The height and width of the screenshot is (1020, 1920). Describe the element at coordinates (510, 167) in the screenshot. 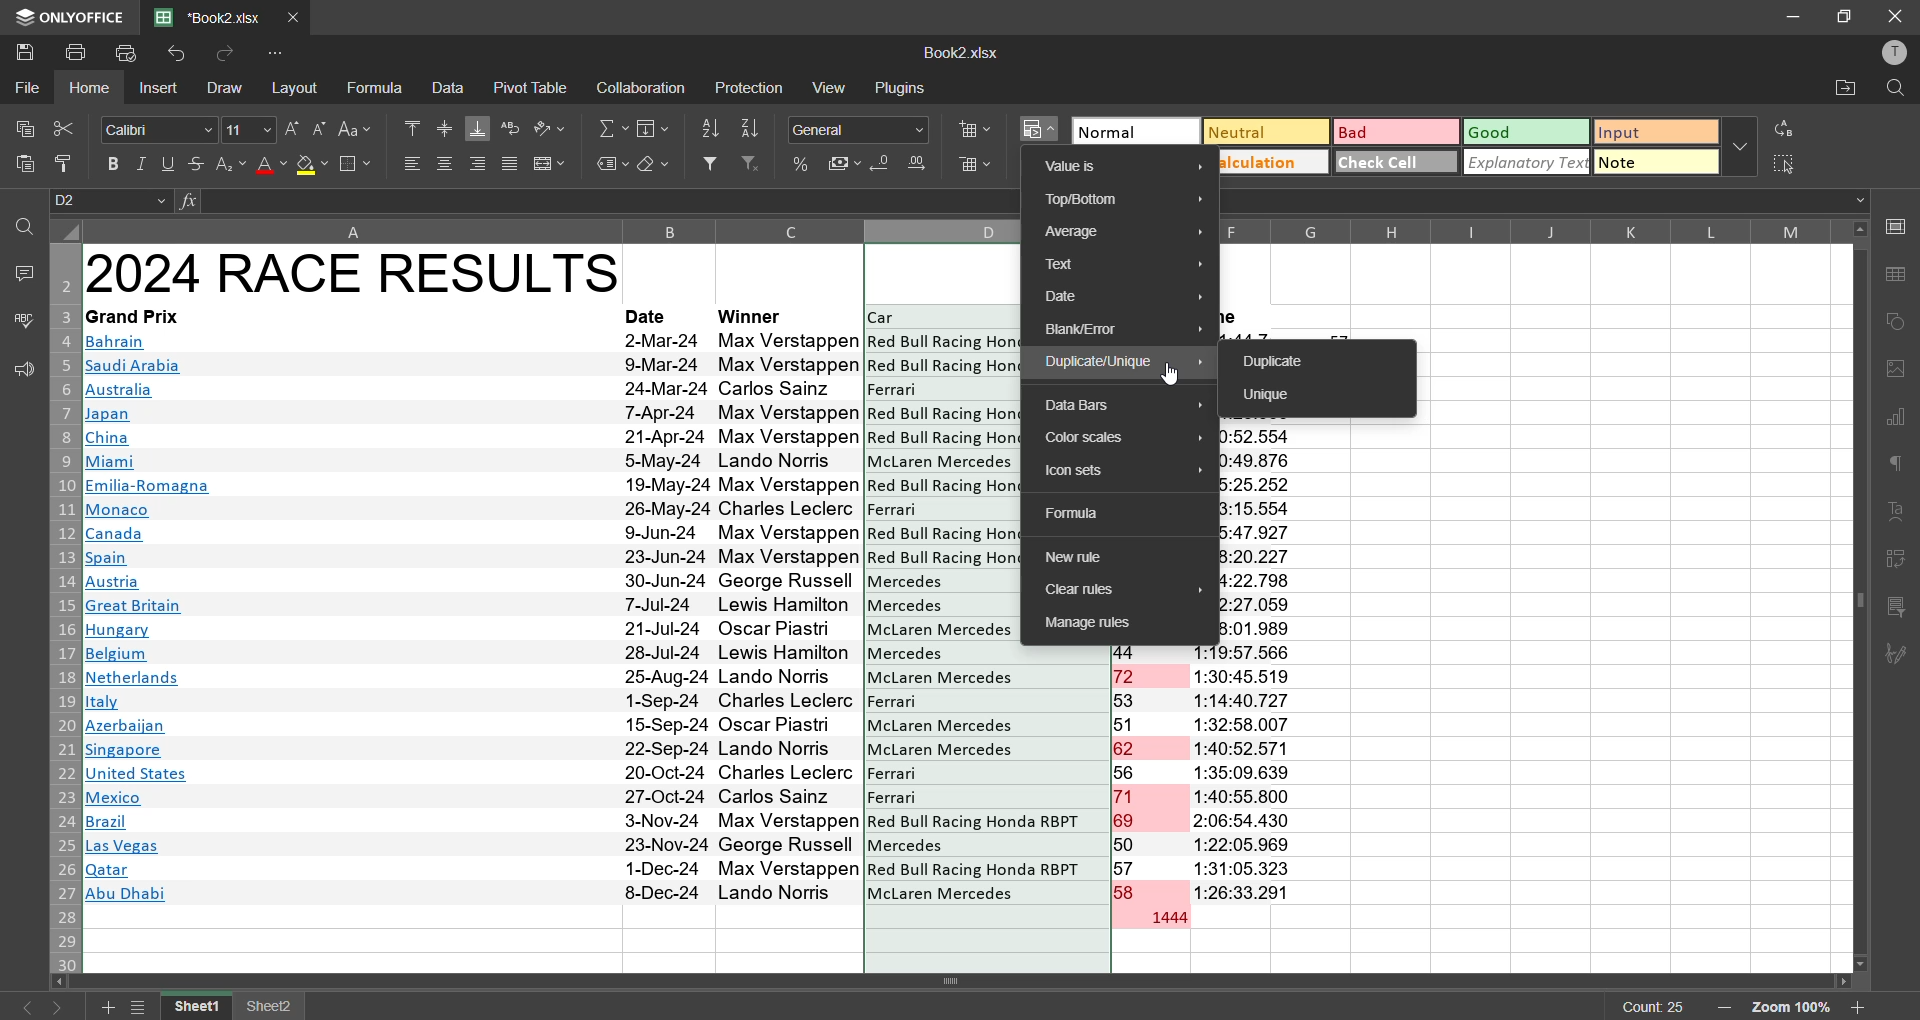

I see `justified` at that location.